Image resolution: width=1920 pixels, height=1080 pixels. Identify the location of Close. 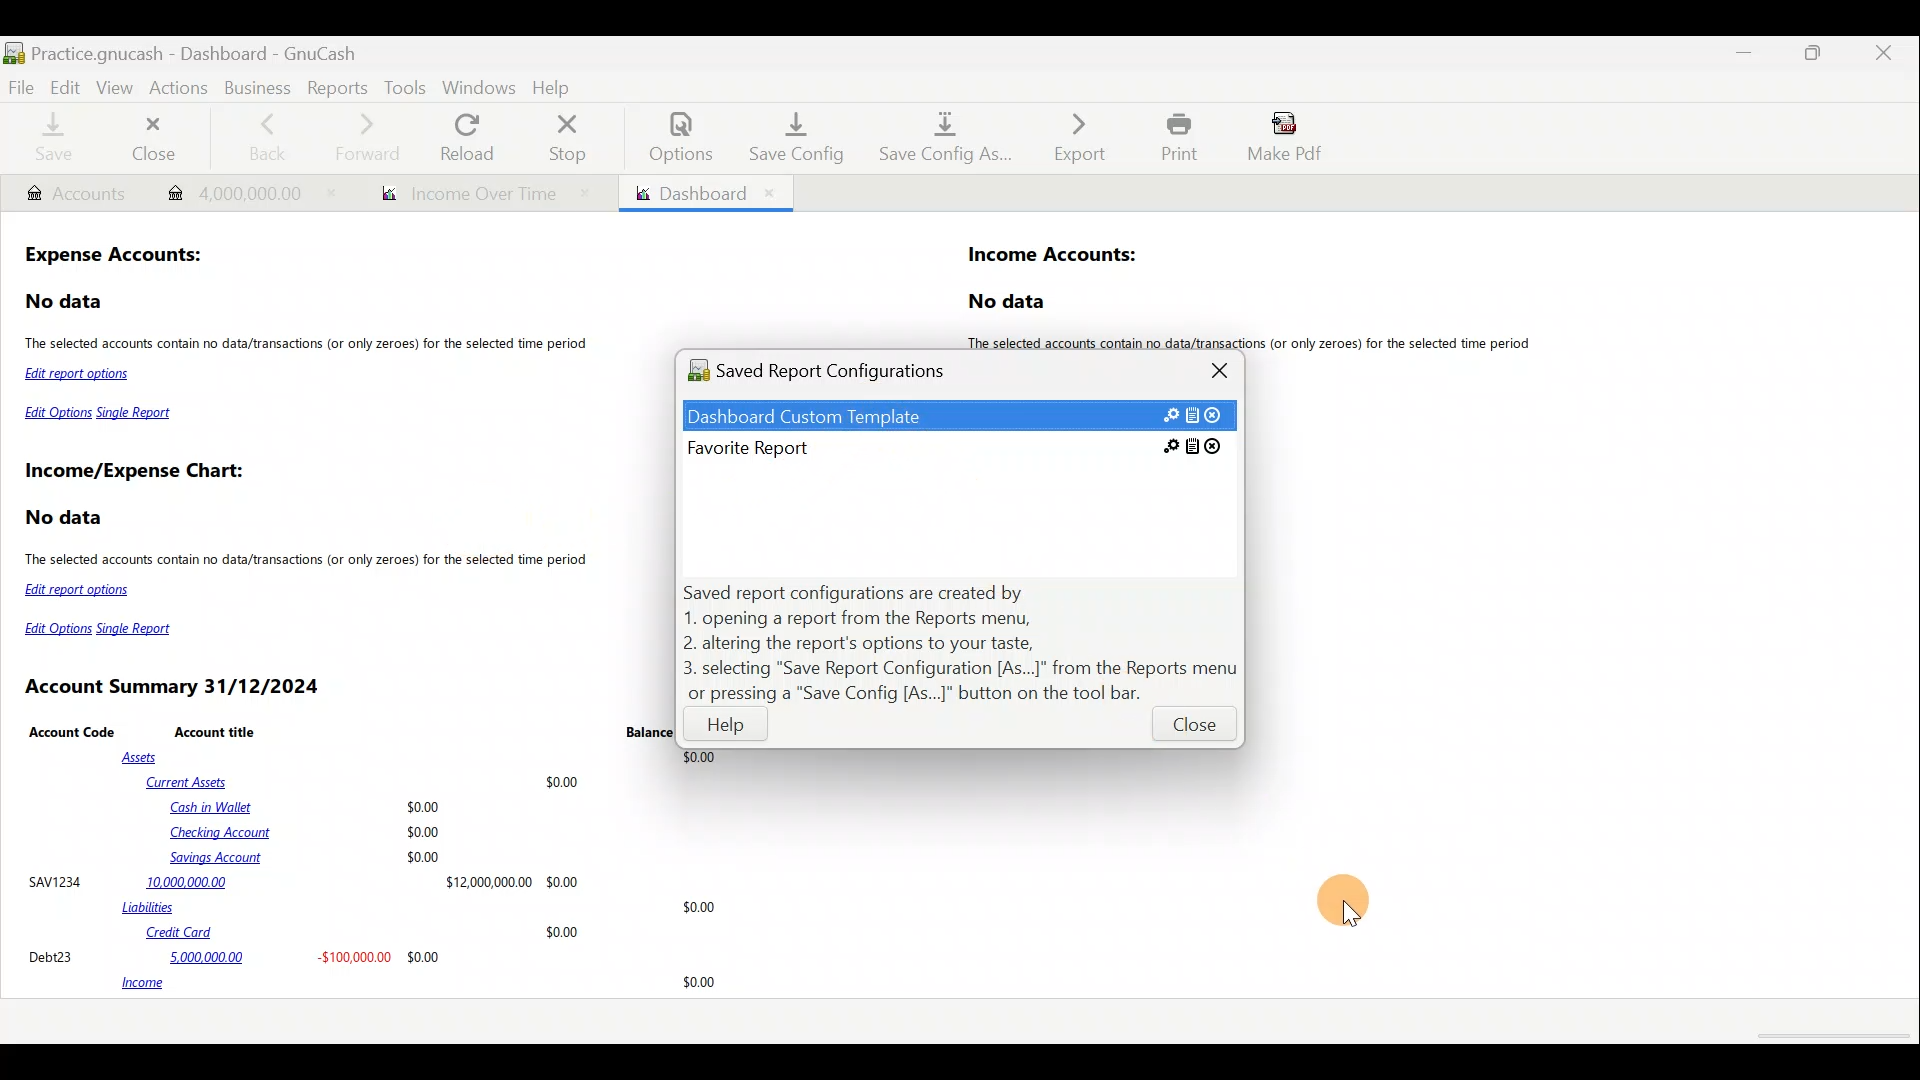
(1191, 726).